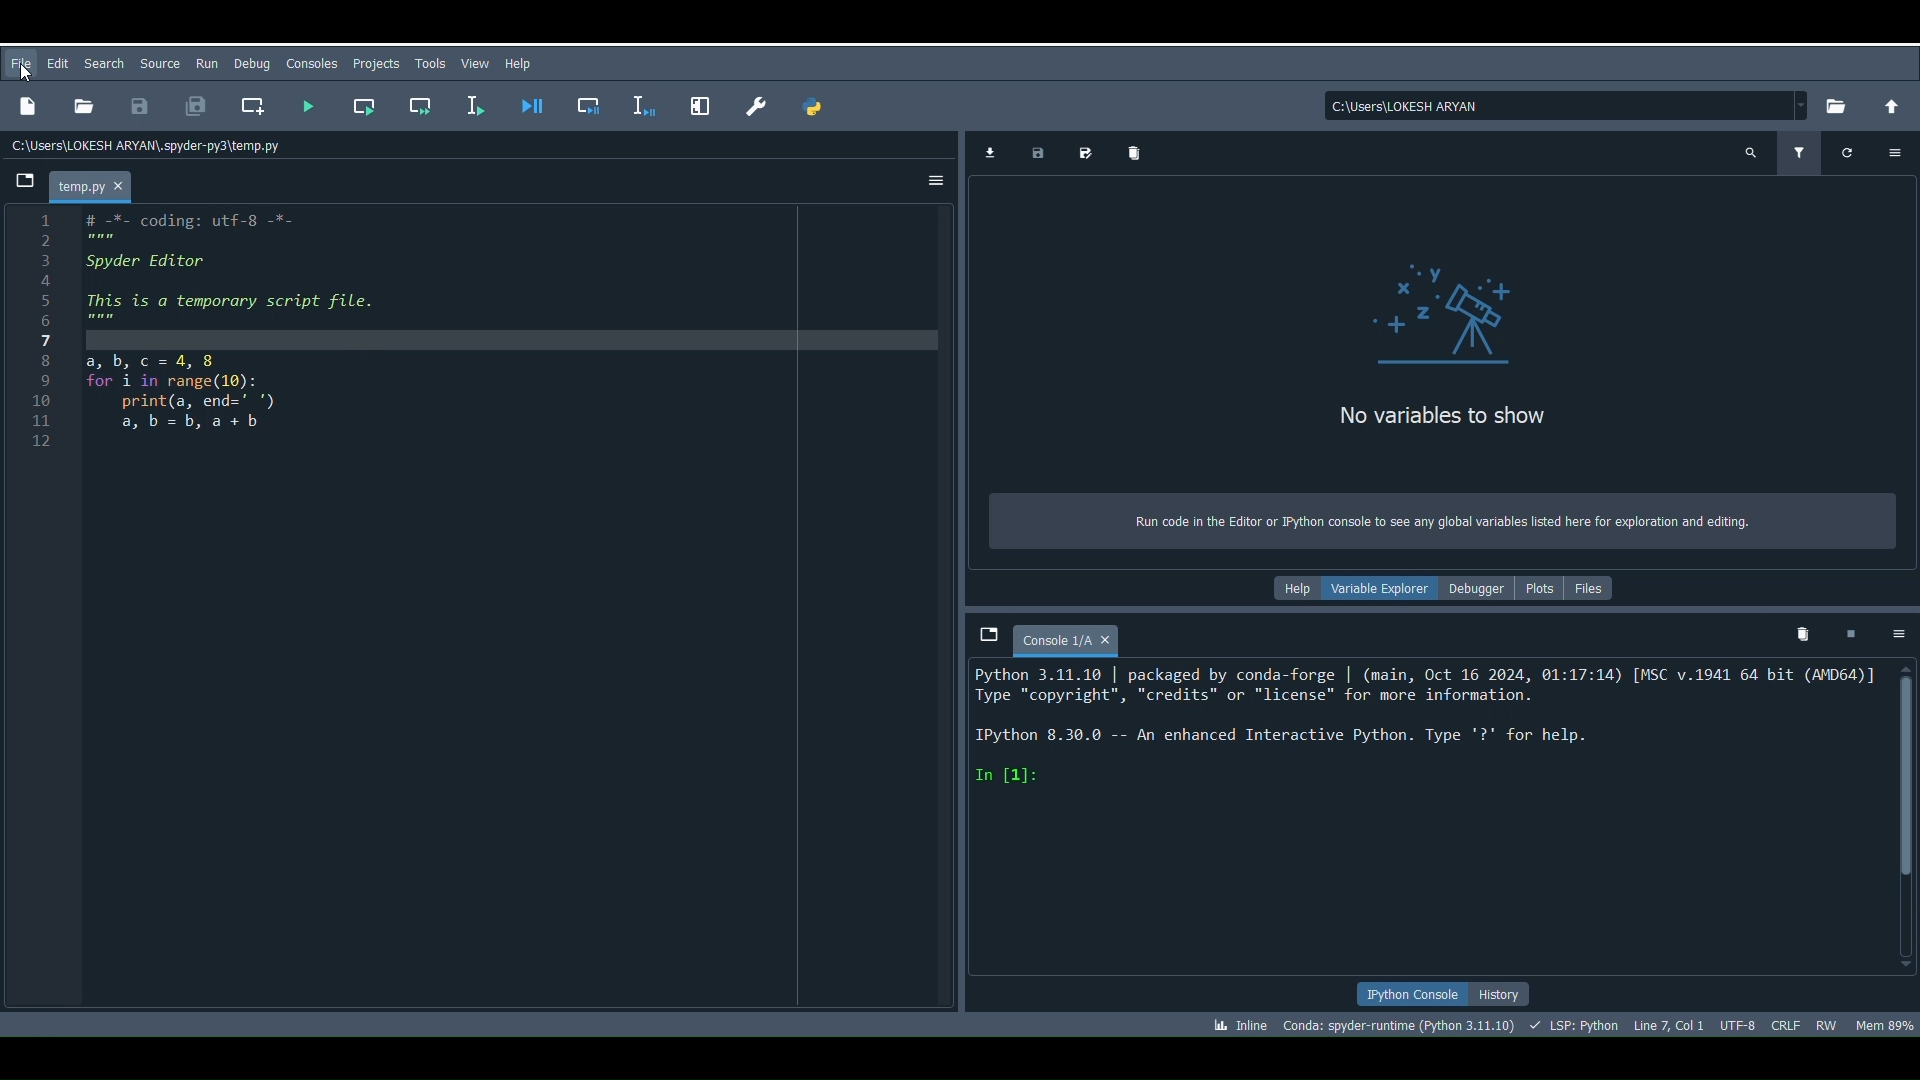  Describe the element at coordinates (1564, 103) in the screenshot. I see `C:\Users\LOKESH ARYAN` at that location.